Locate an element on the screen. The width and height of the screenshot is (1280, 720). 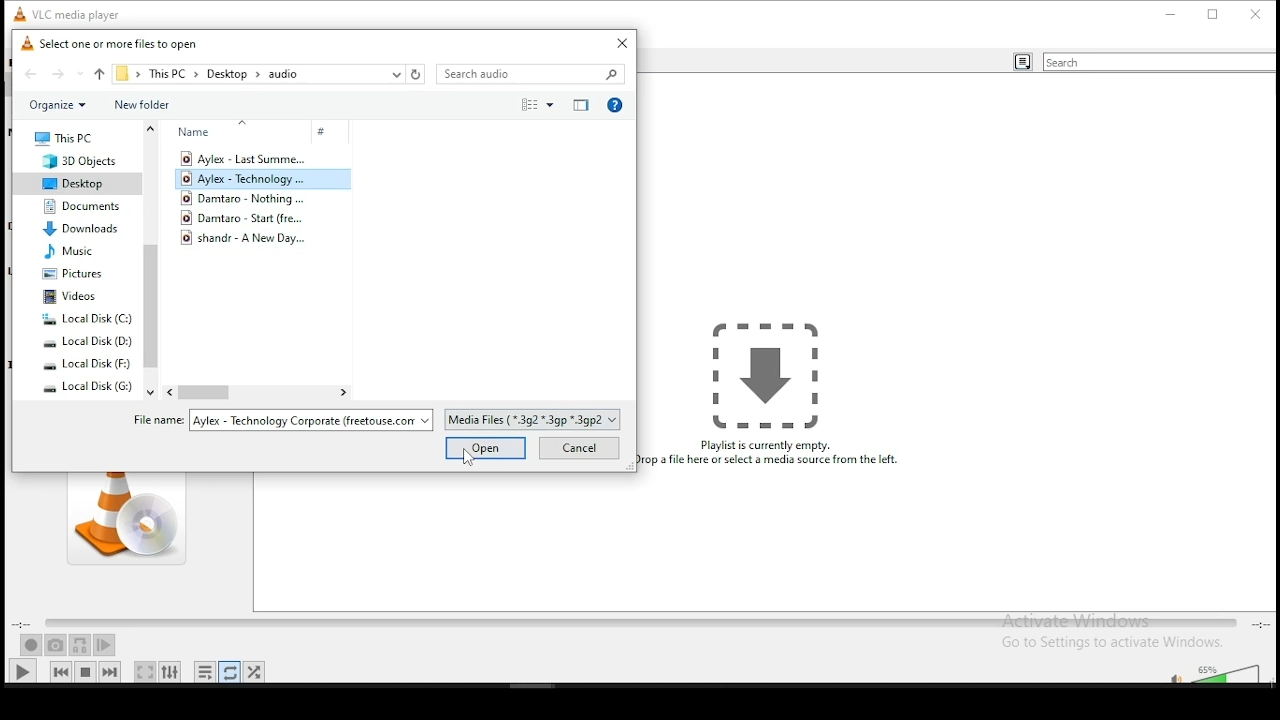
previous media in the playlist, skips backward when held is located at coordinates (62, 671).